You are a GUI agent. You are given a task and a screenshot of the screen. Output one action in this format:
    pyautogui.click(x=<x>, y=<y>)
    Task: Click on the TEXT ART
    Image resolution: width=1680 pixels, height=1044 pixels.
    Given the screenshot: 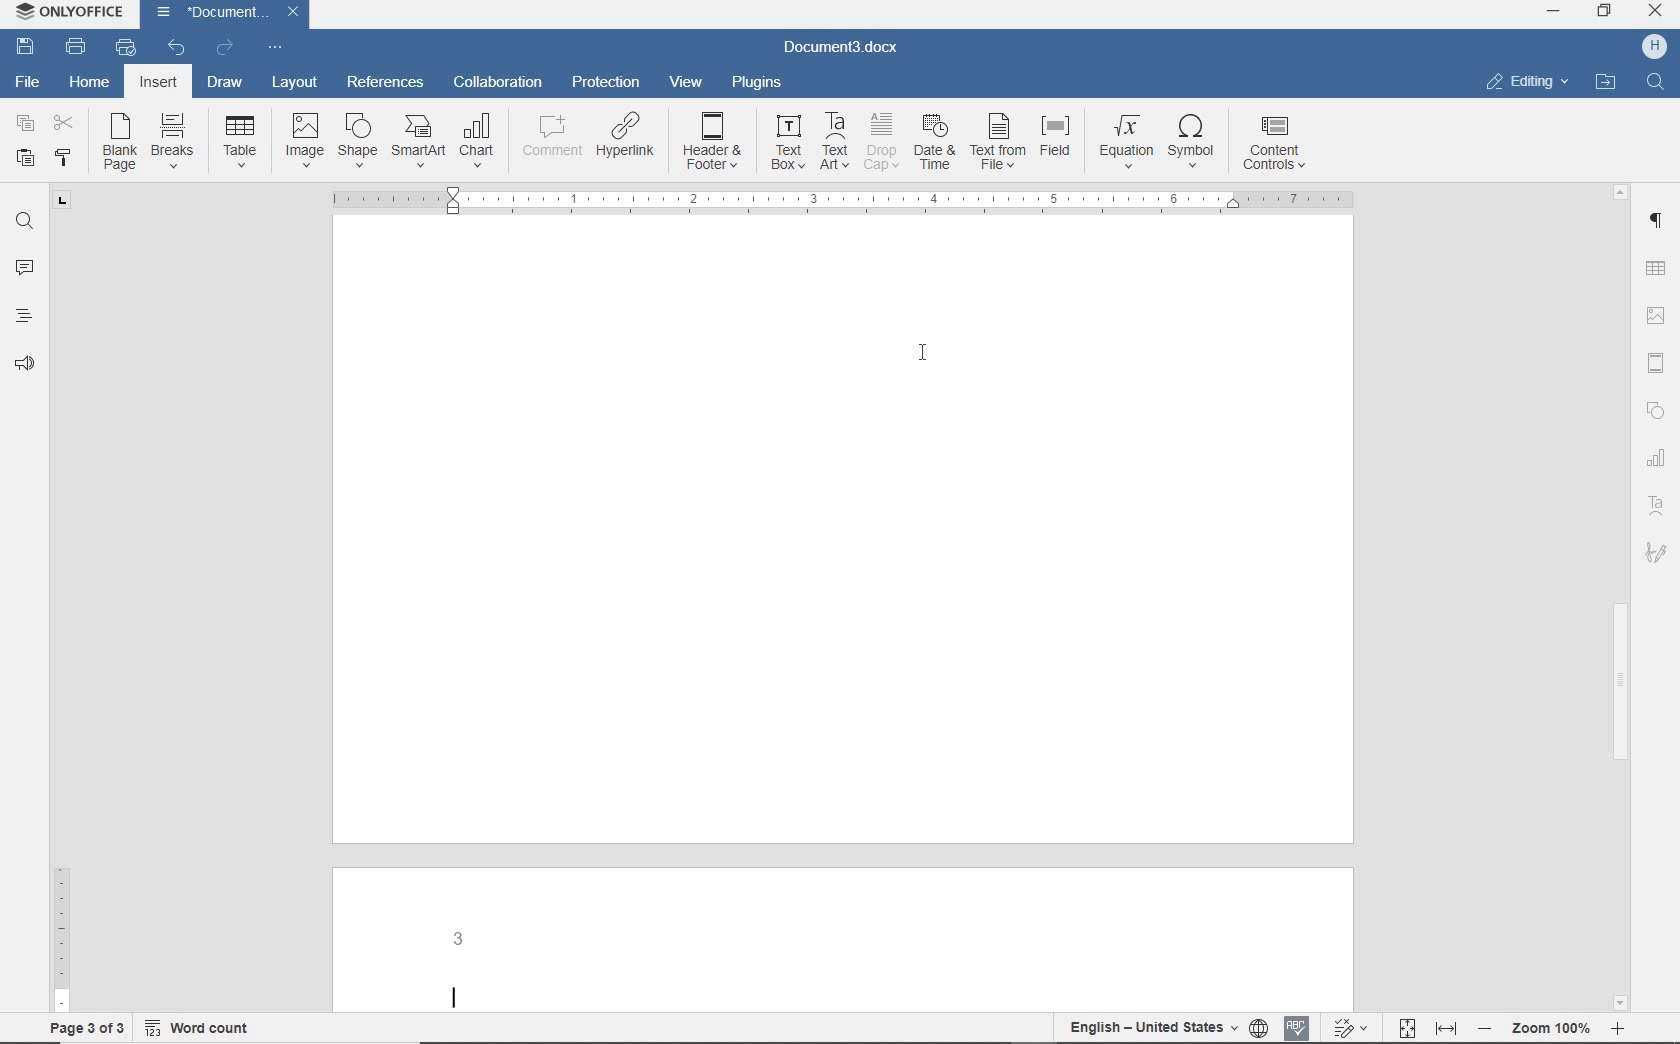 What is the action you would take?
    pyautogui.click(x=836, y=141)
    